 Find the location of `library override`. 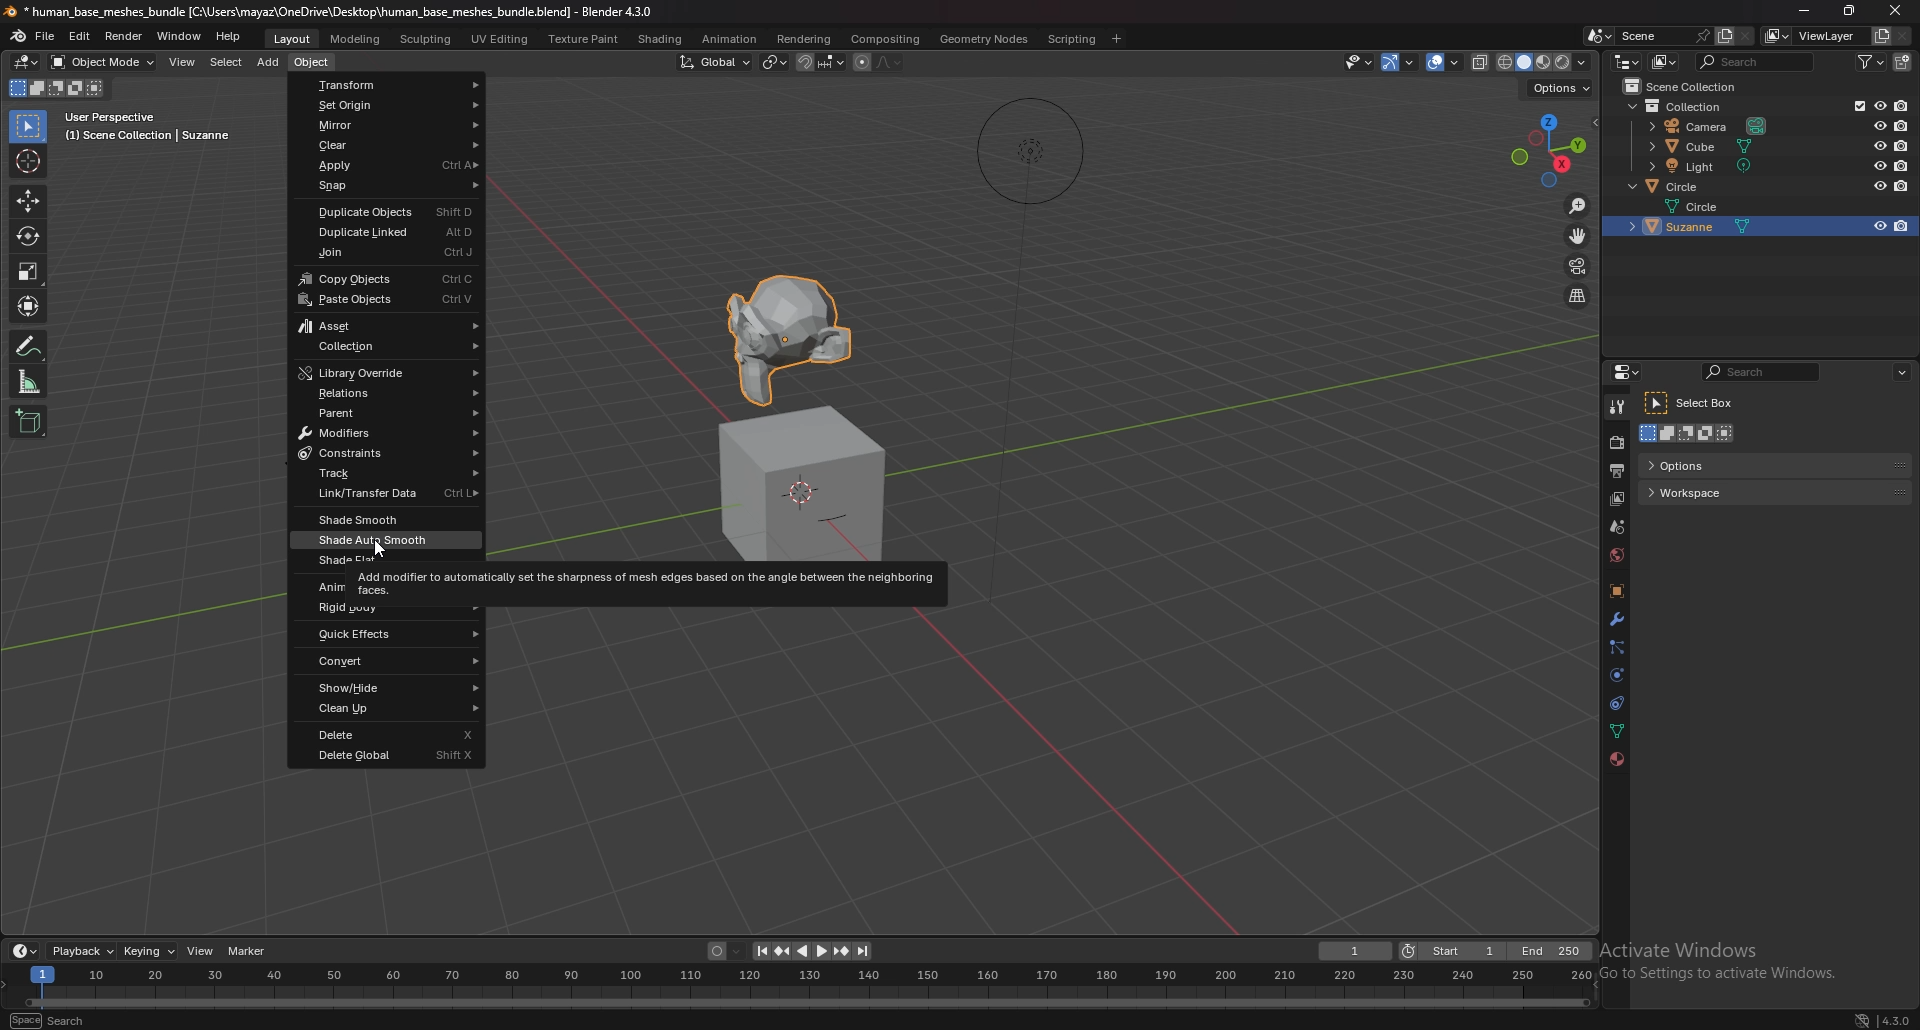

library override is located at coordinates (389, 373).